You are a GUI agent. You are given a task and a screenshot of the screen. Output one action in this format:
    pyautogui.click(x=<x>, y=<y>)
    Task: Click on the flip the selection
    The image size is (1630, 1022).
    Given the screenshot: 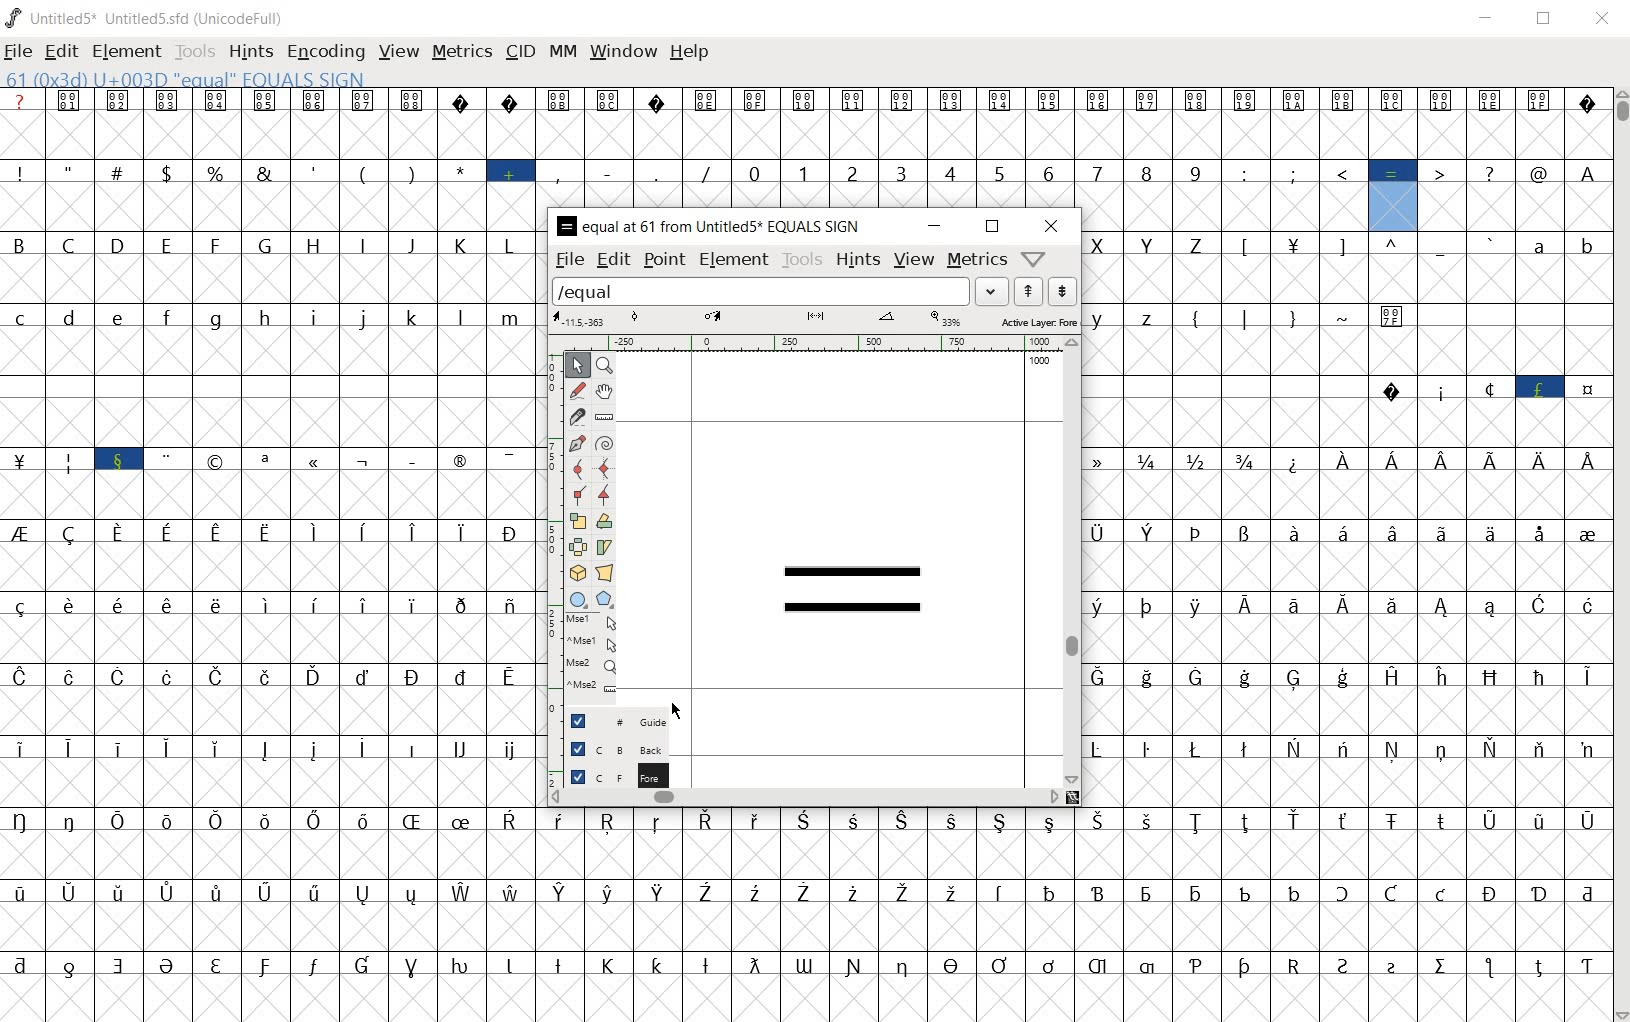 What is the action you would take?
    pyautogui.click(x=578, y=547)
    